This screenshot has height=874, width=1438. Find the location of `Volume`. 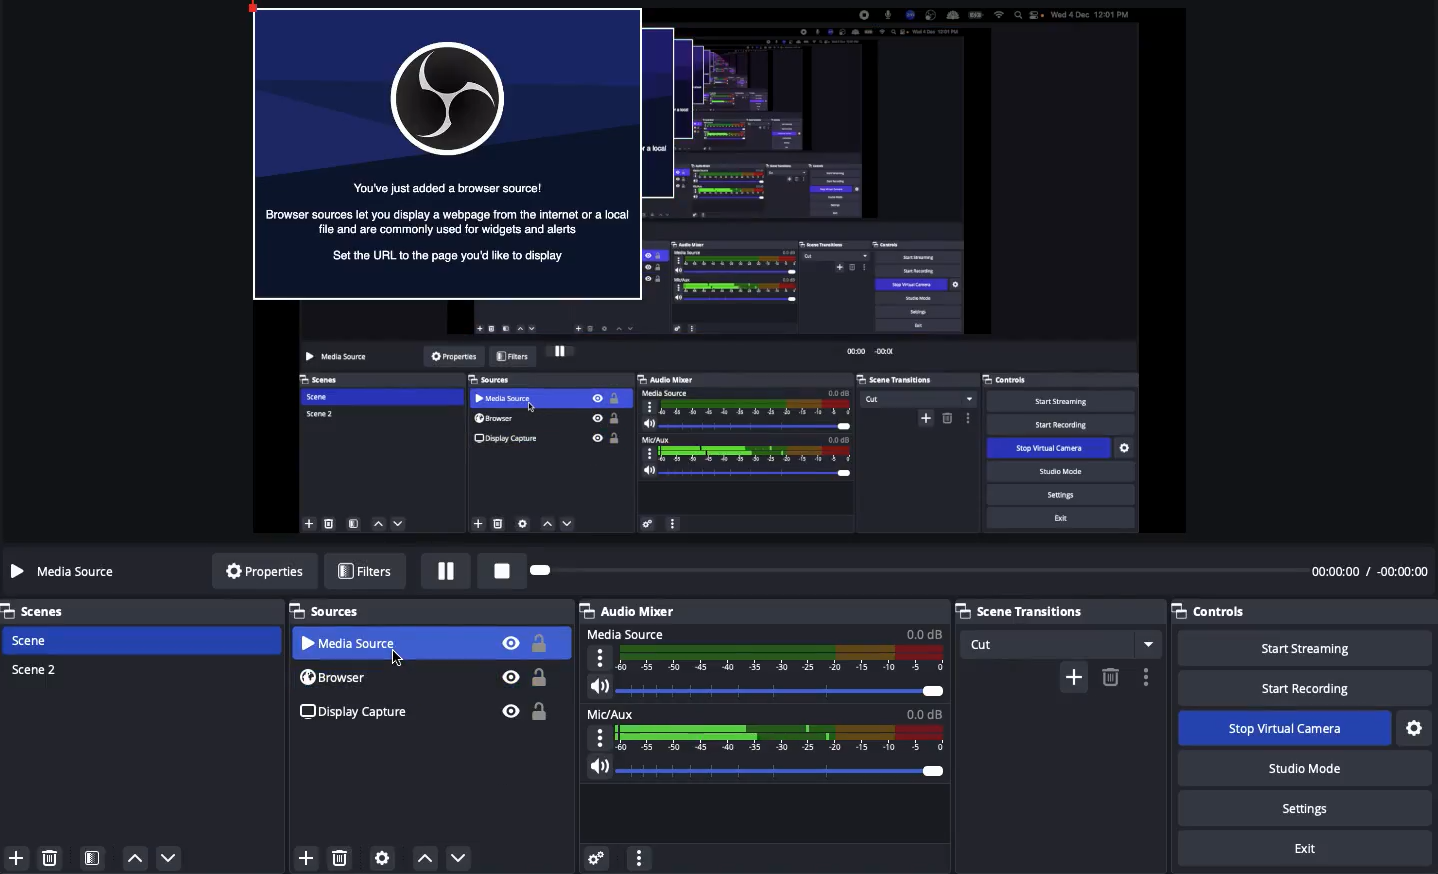

Volume is located at coordinates (766, 770).